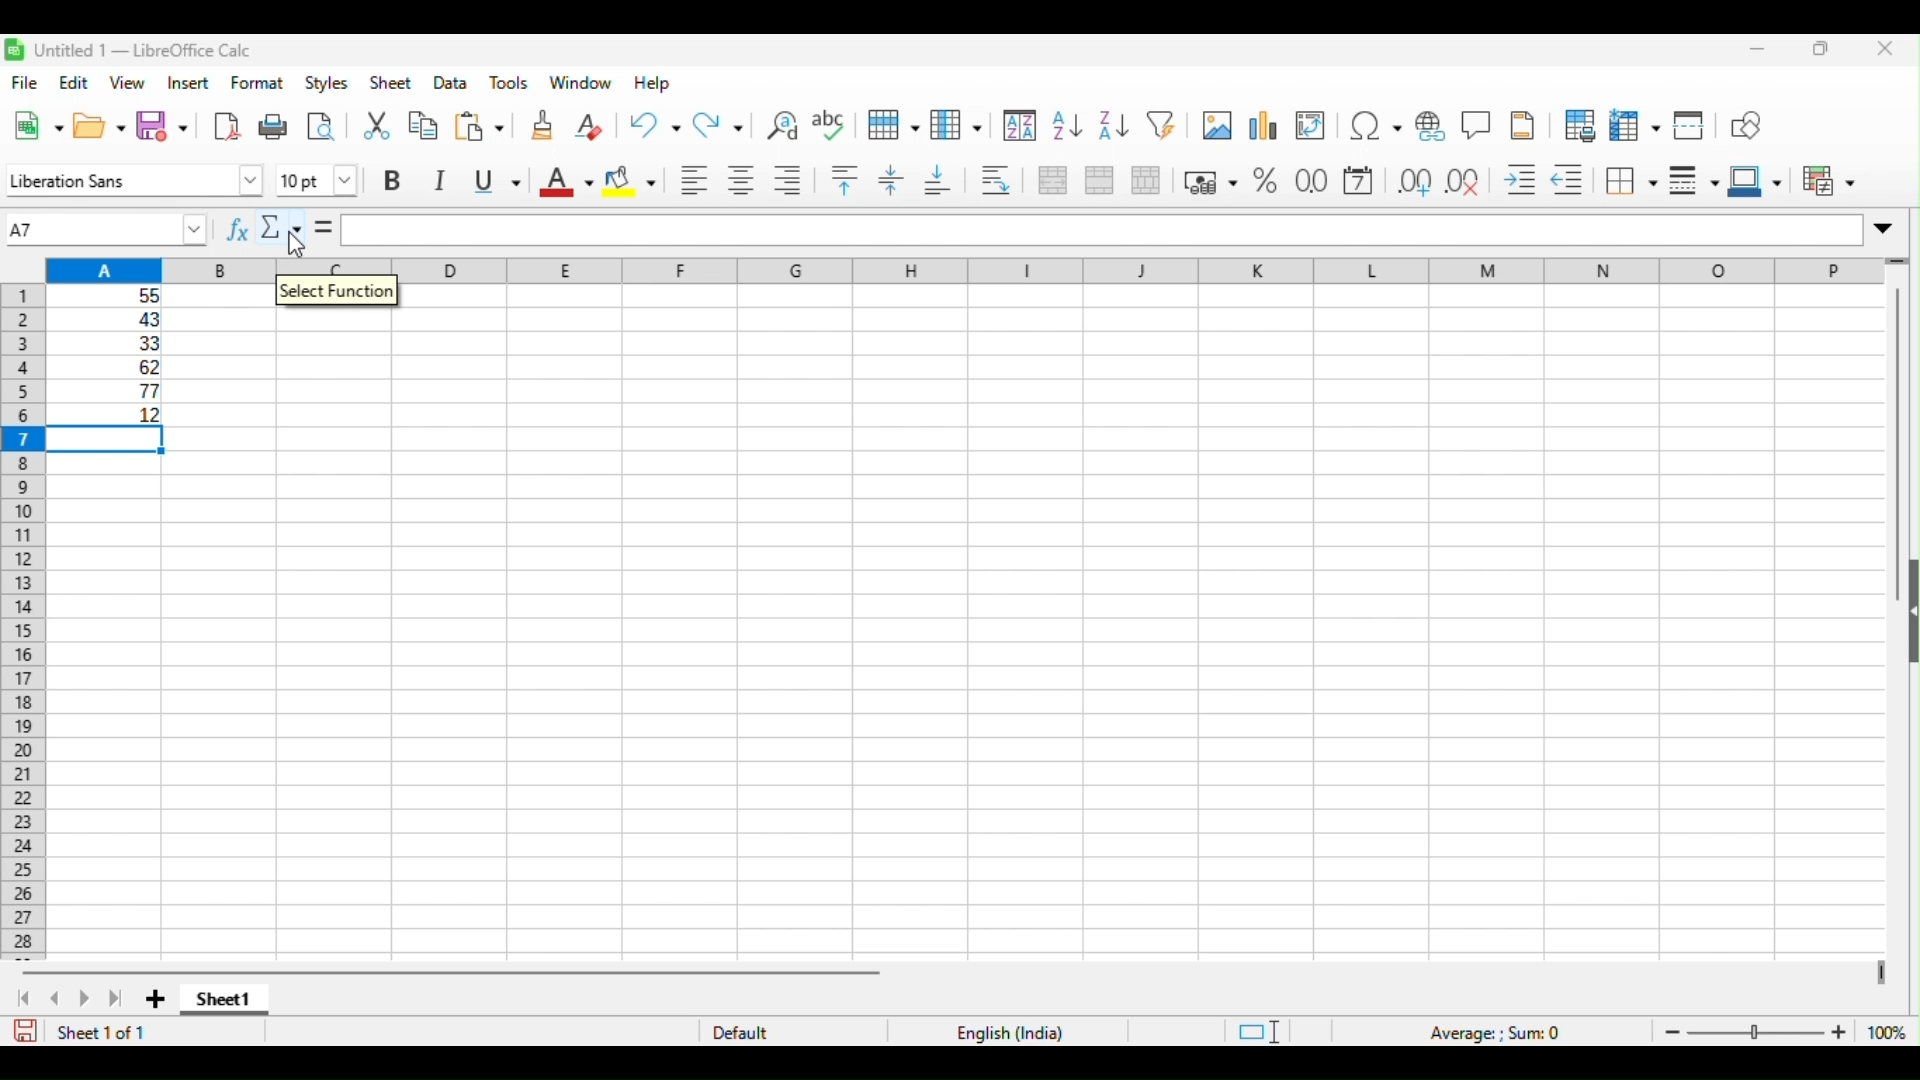  Describe the element at coordinates (25, 1031) in the screenshot. I see `save` at that location.